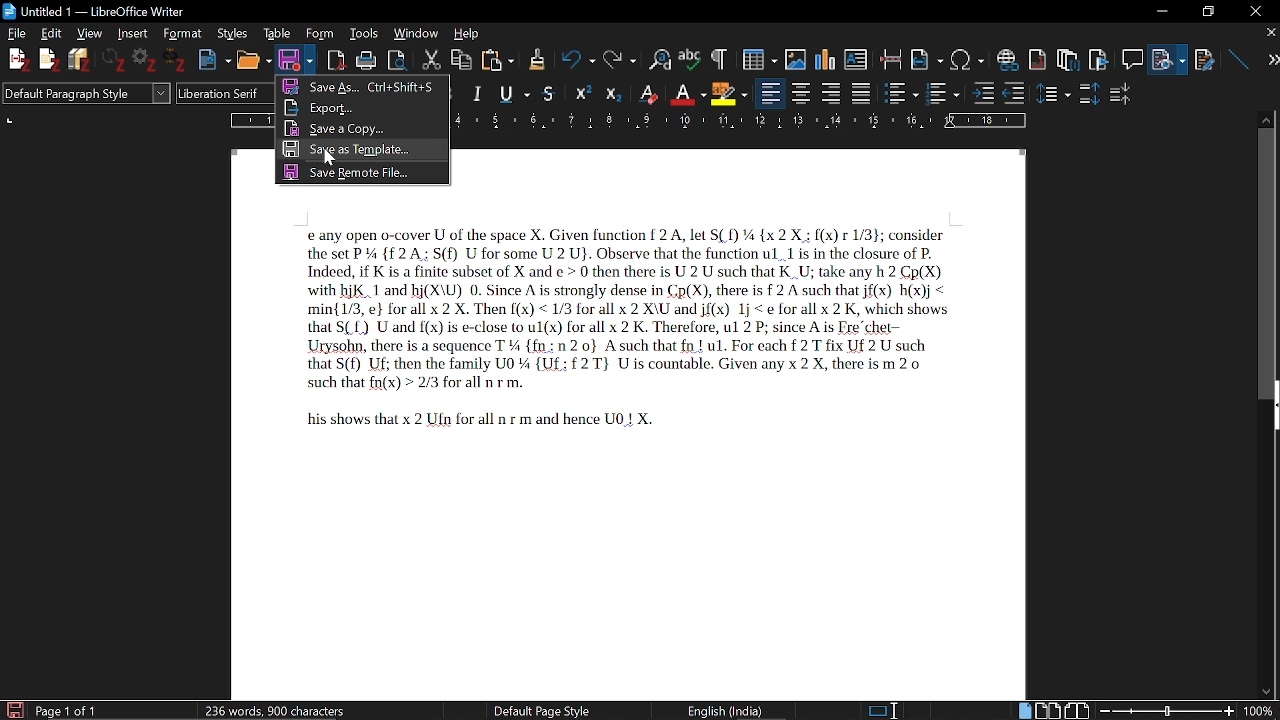 This screenshot has height=720, width=1280. Describe the element at coordinates (541, 710) in the screenshot. I see `Default Page Style` at that location.